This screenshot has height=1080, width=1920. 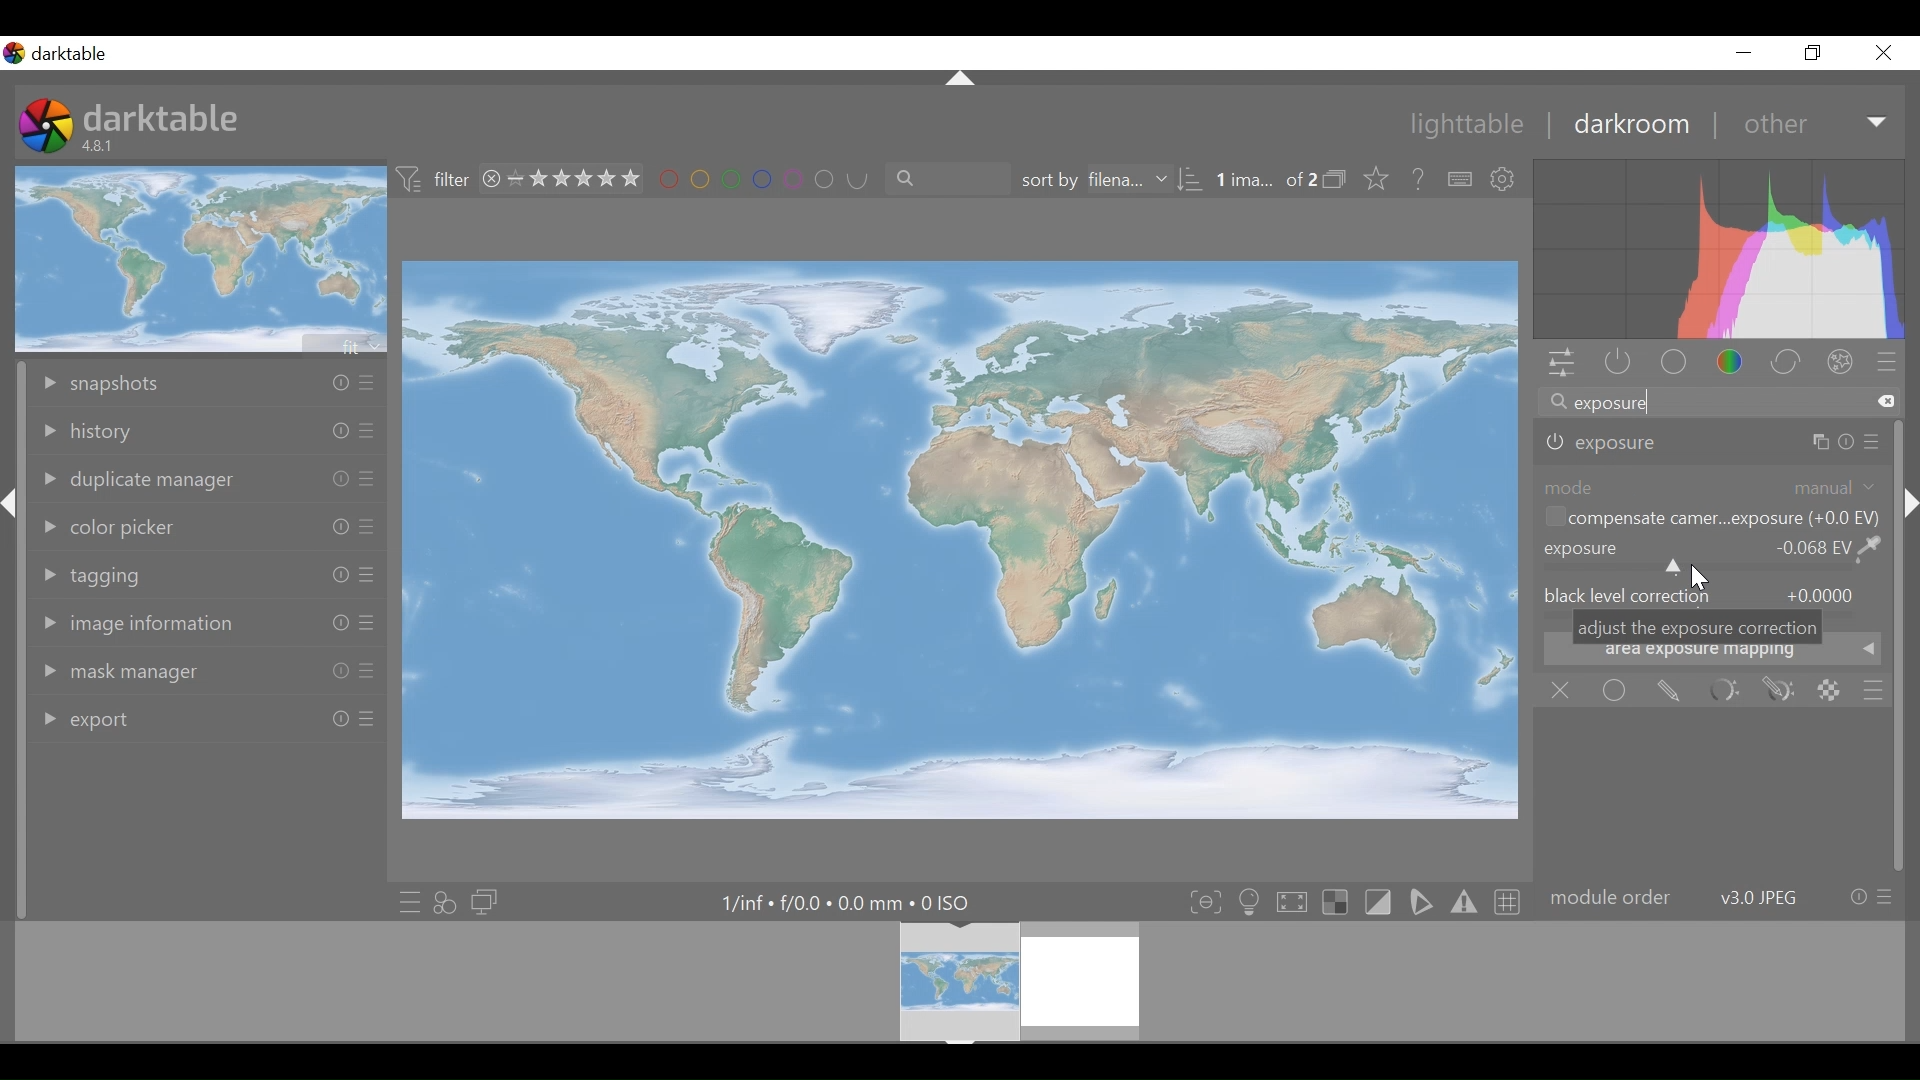 I want to click on quick access presets, so click(x=404, y=901).